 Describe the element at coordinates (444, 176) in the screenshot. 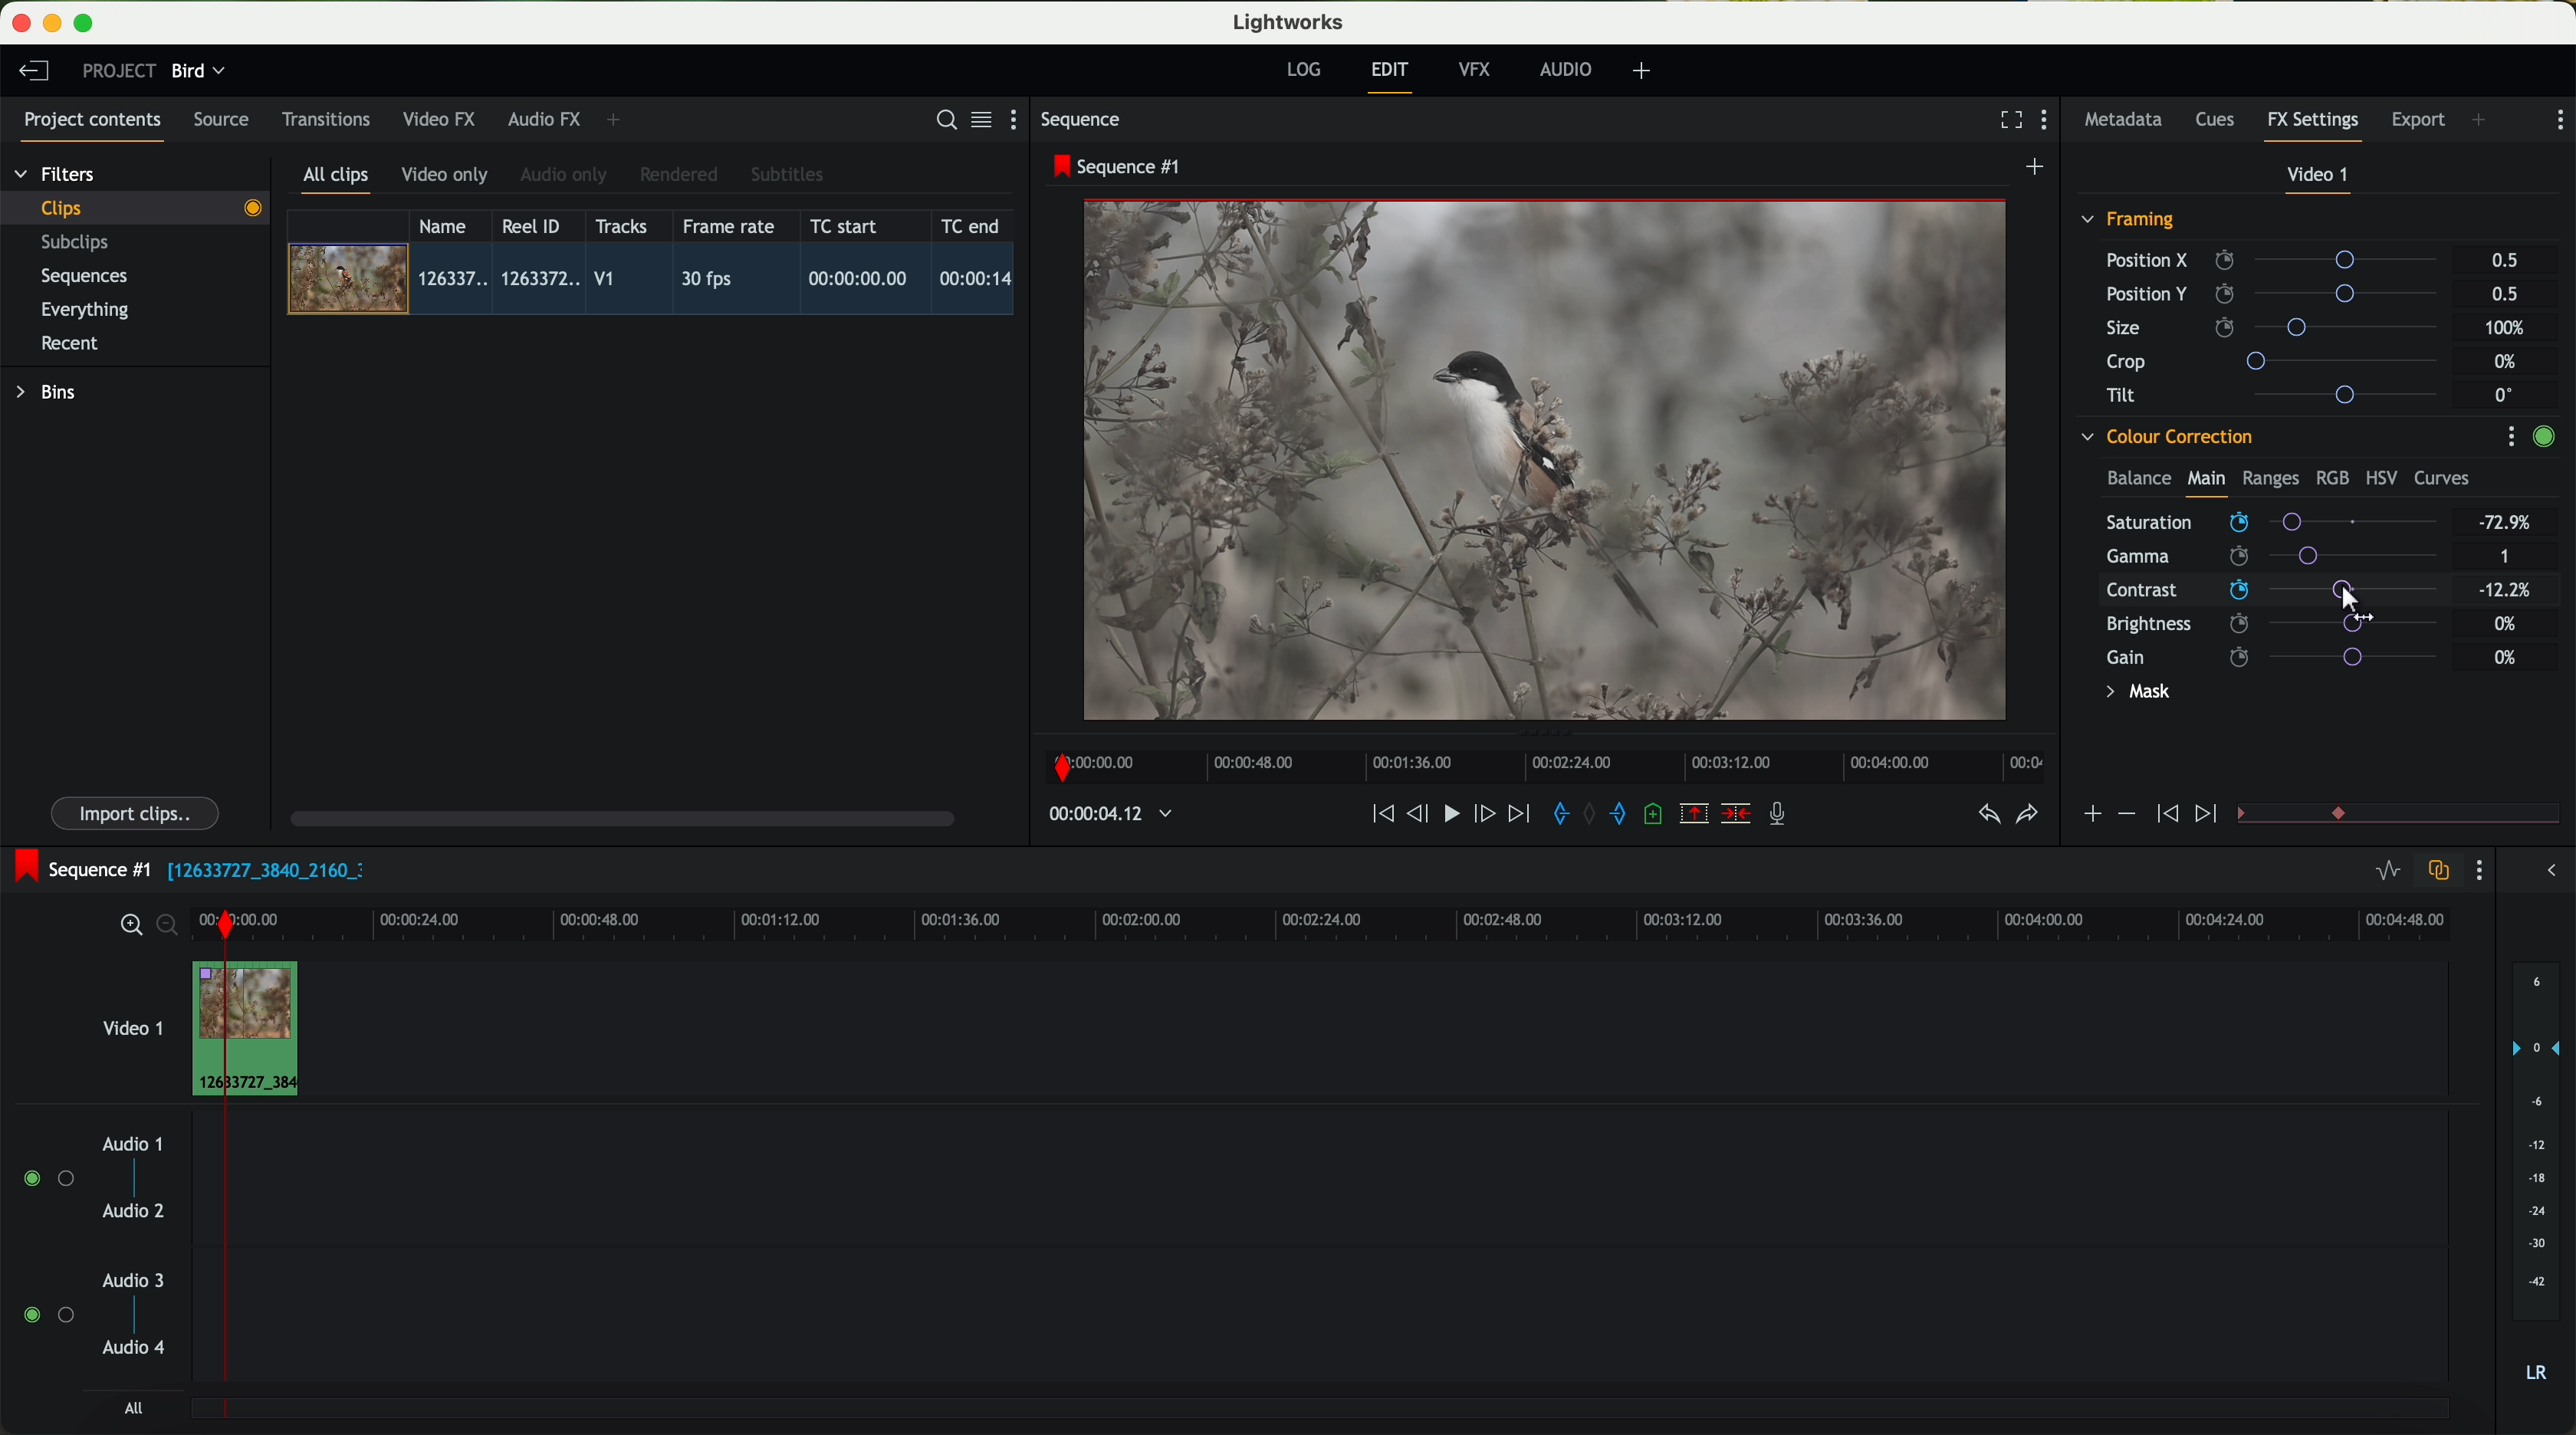

I see `video only` at that location.